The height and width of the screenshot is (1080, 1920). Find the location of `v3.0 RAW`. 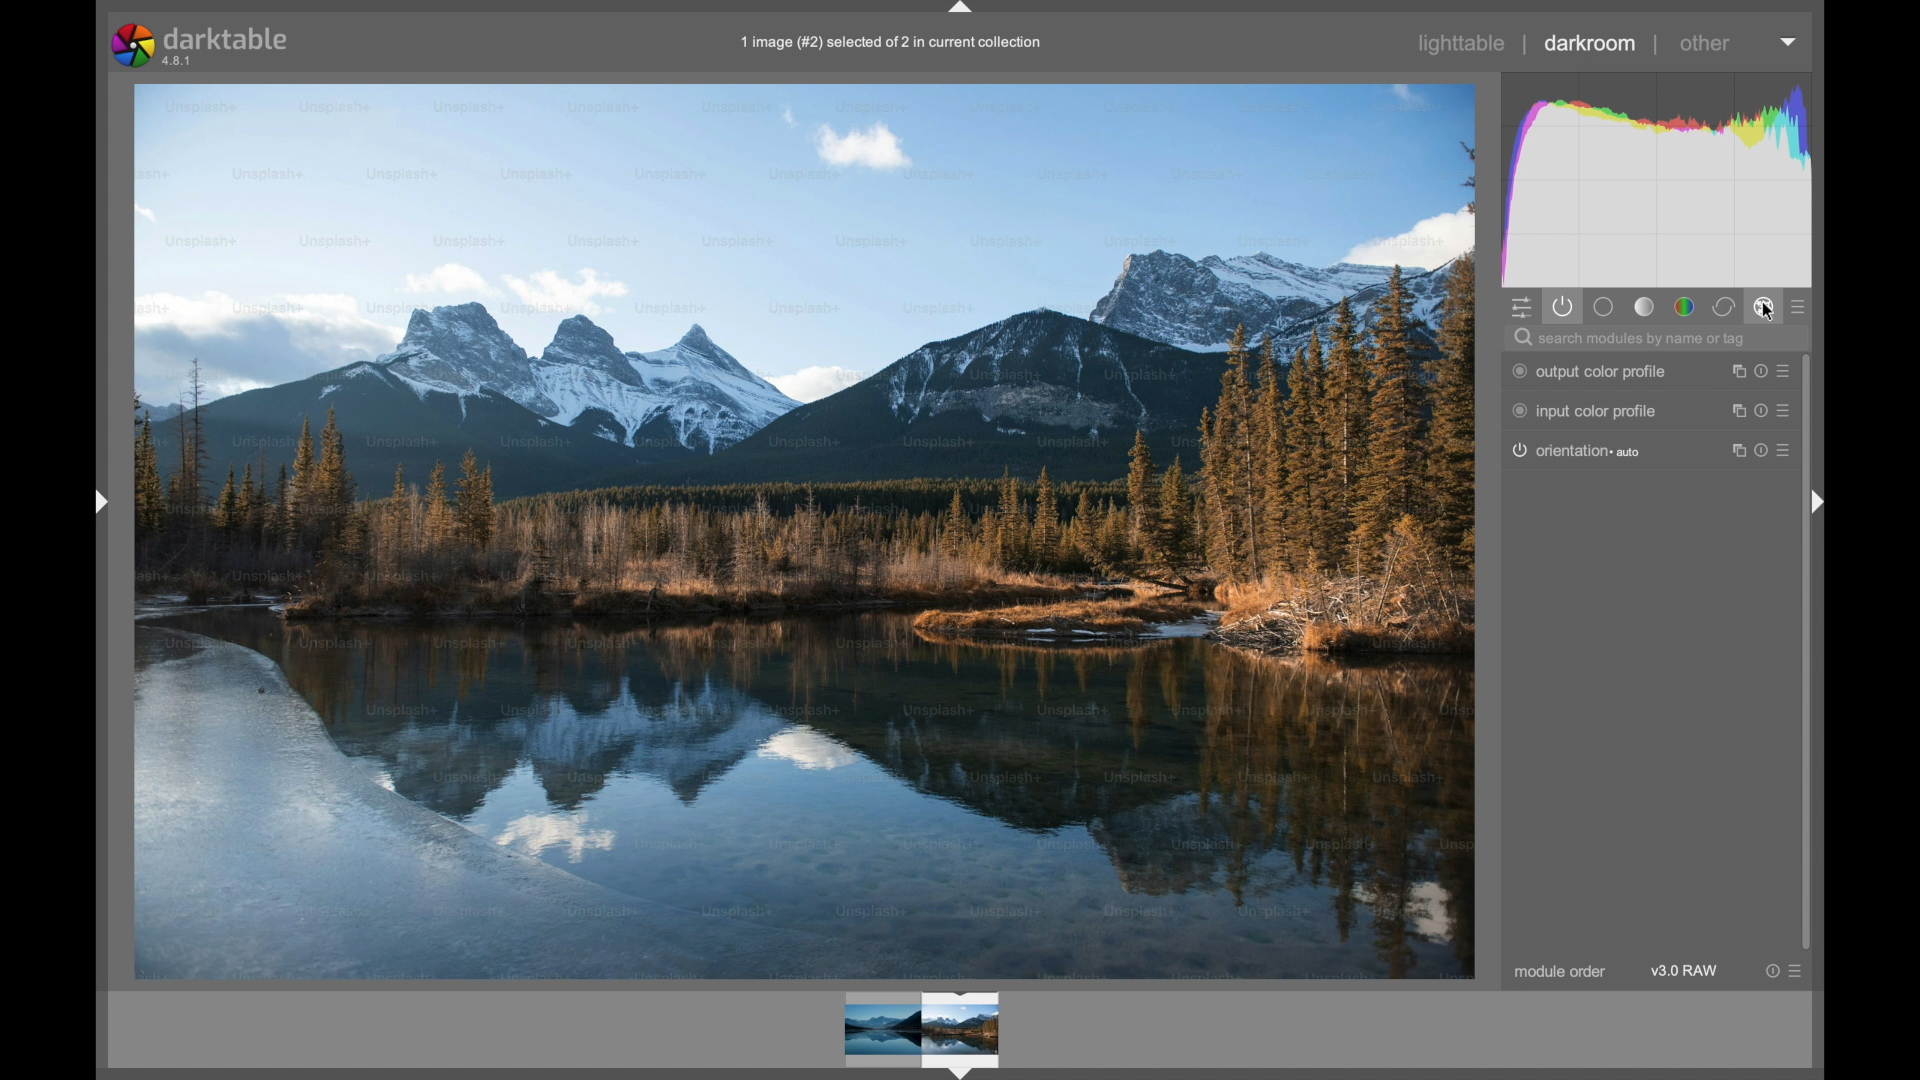

v3.0 RAW is located at coordinates (1684, 970).